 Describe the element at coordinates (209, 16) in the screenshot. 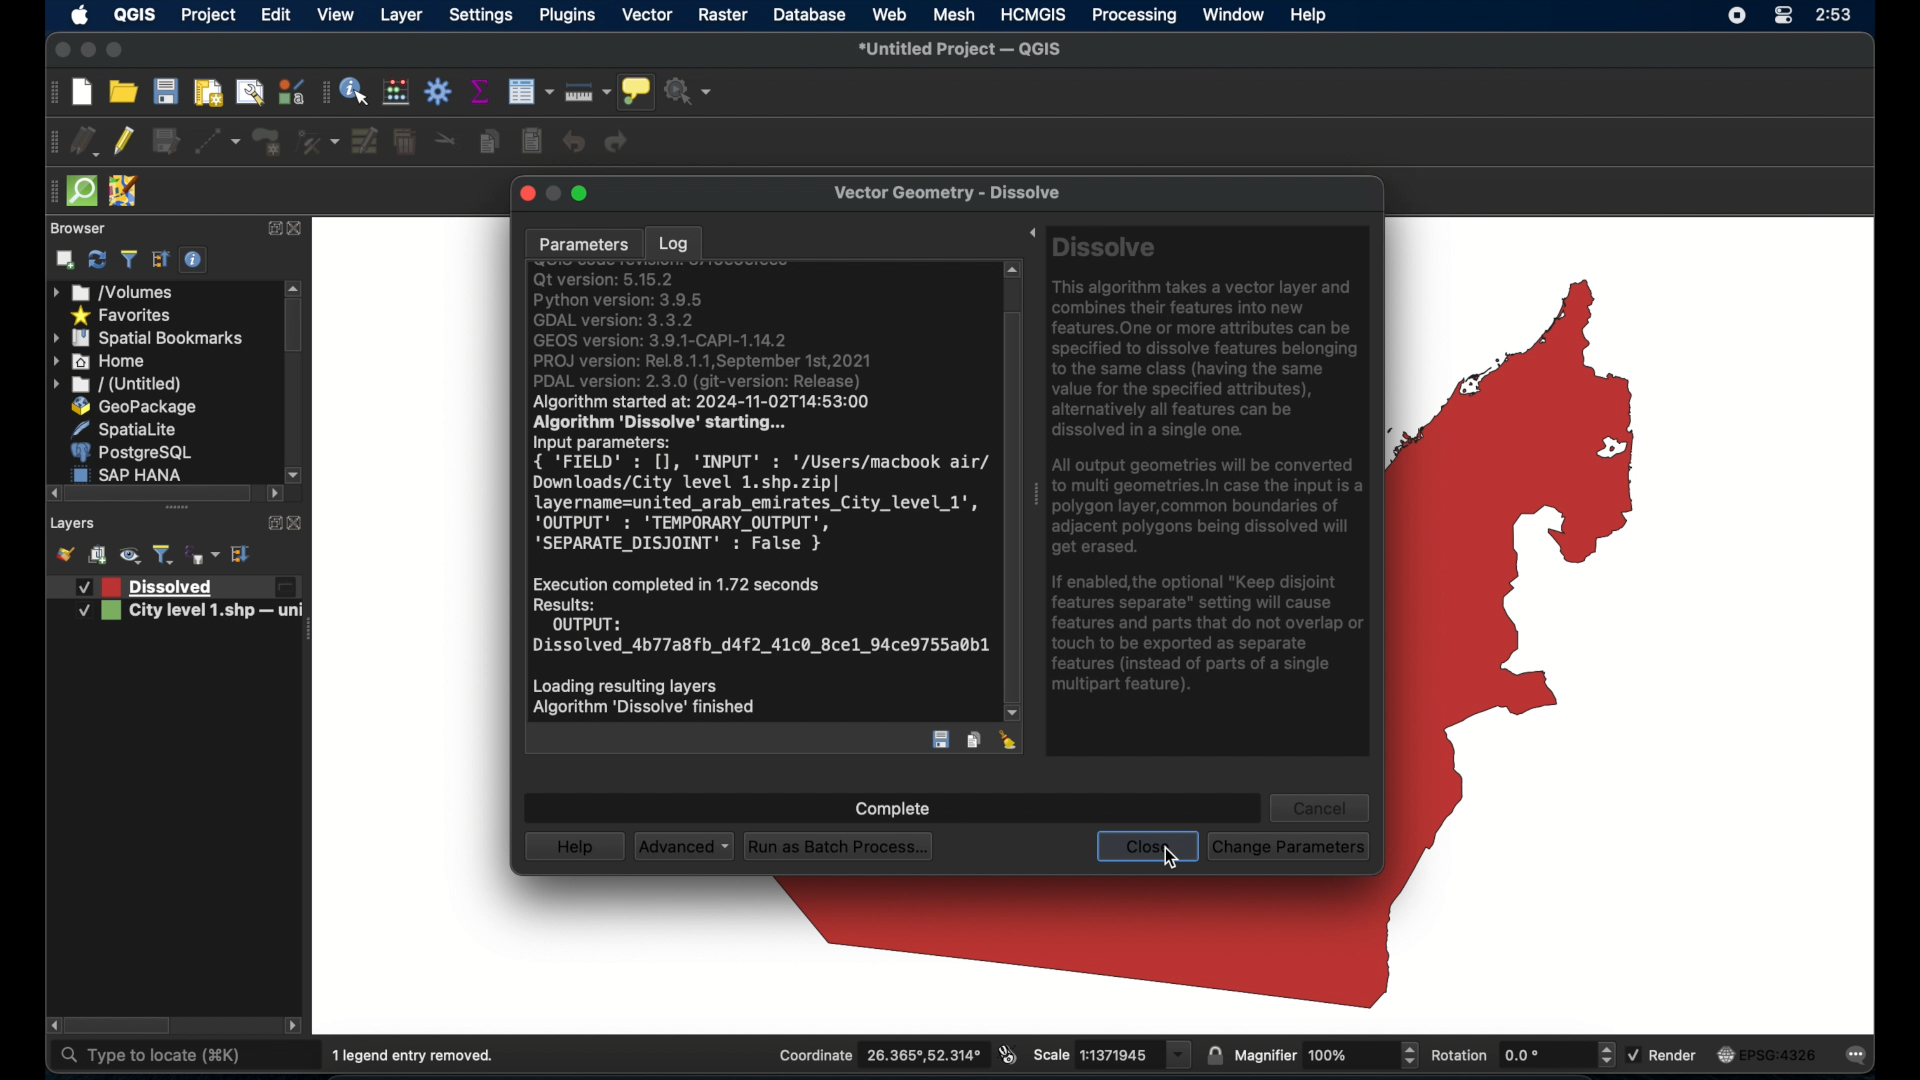

I see `project` at that location.